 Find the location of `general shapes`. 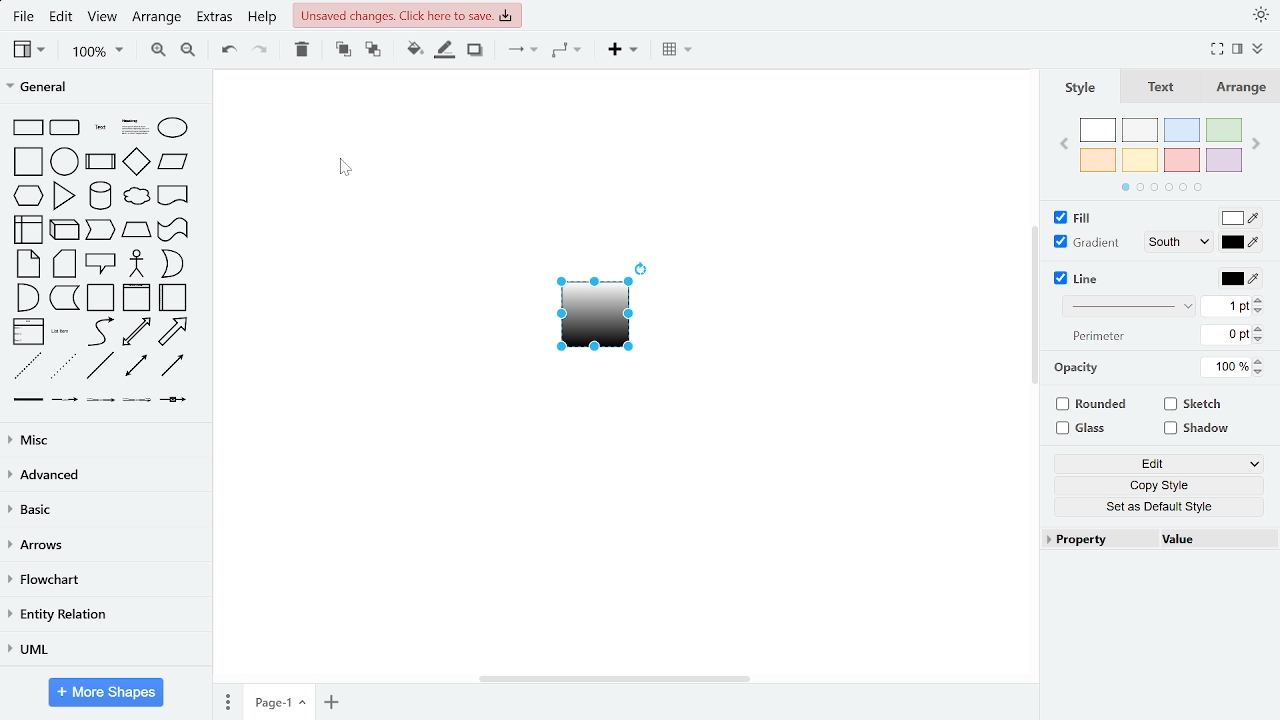

general shapes is located at coordinates (132, 125).